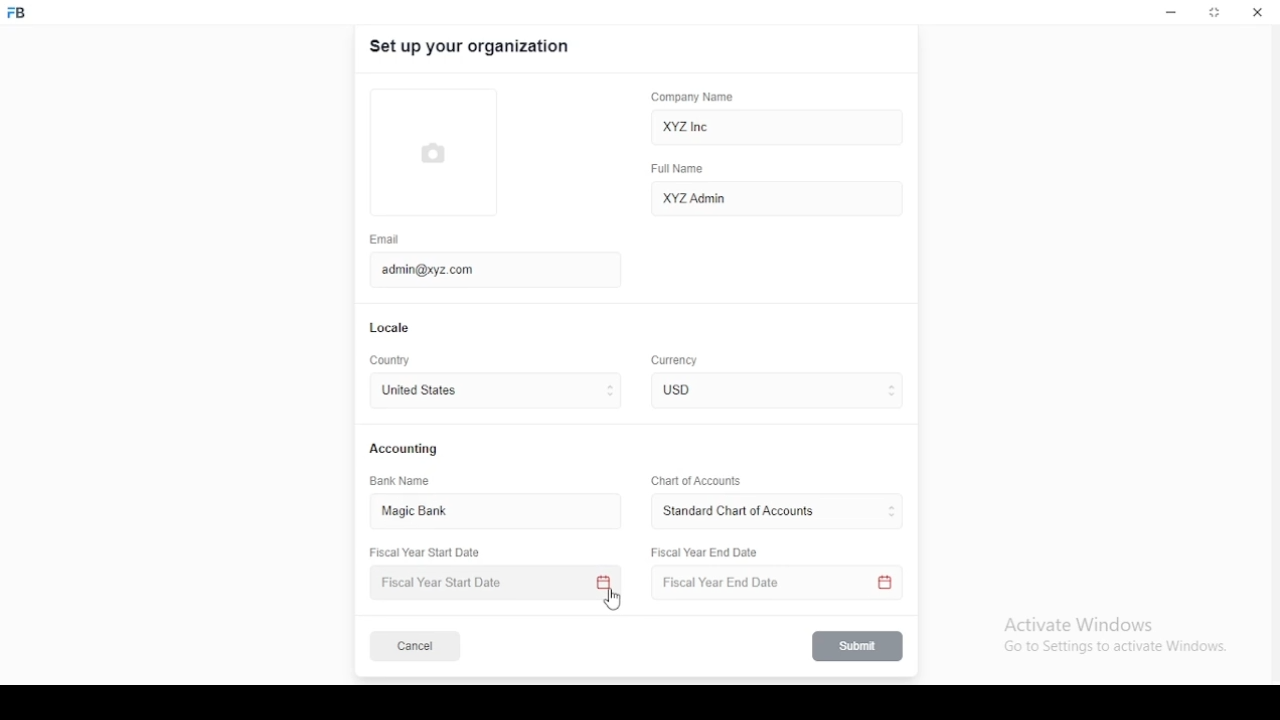 The image size is (1280, 720). Describe the element at coordinates (683, 169) in the screenshot. I see `full name` at that location.